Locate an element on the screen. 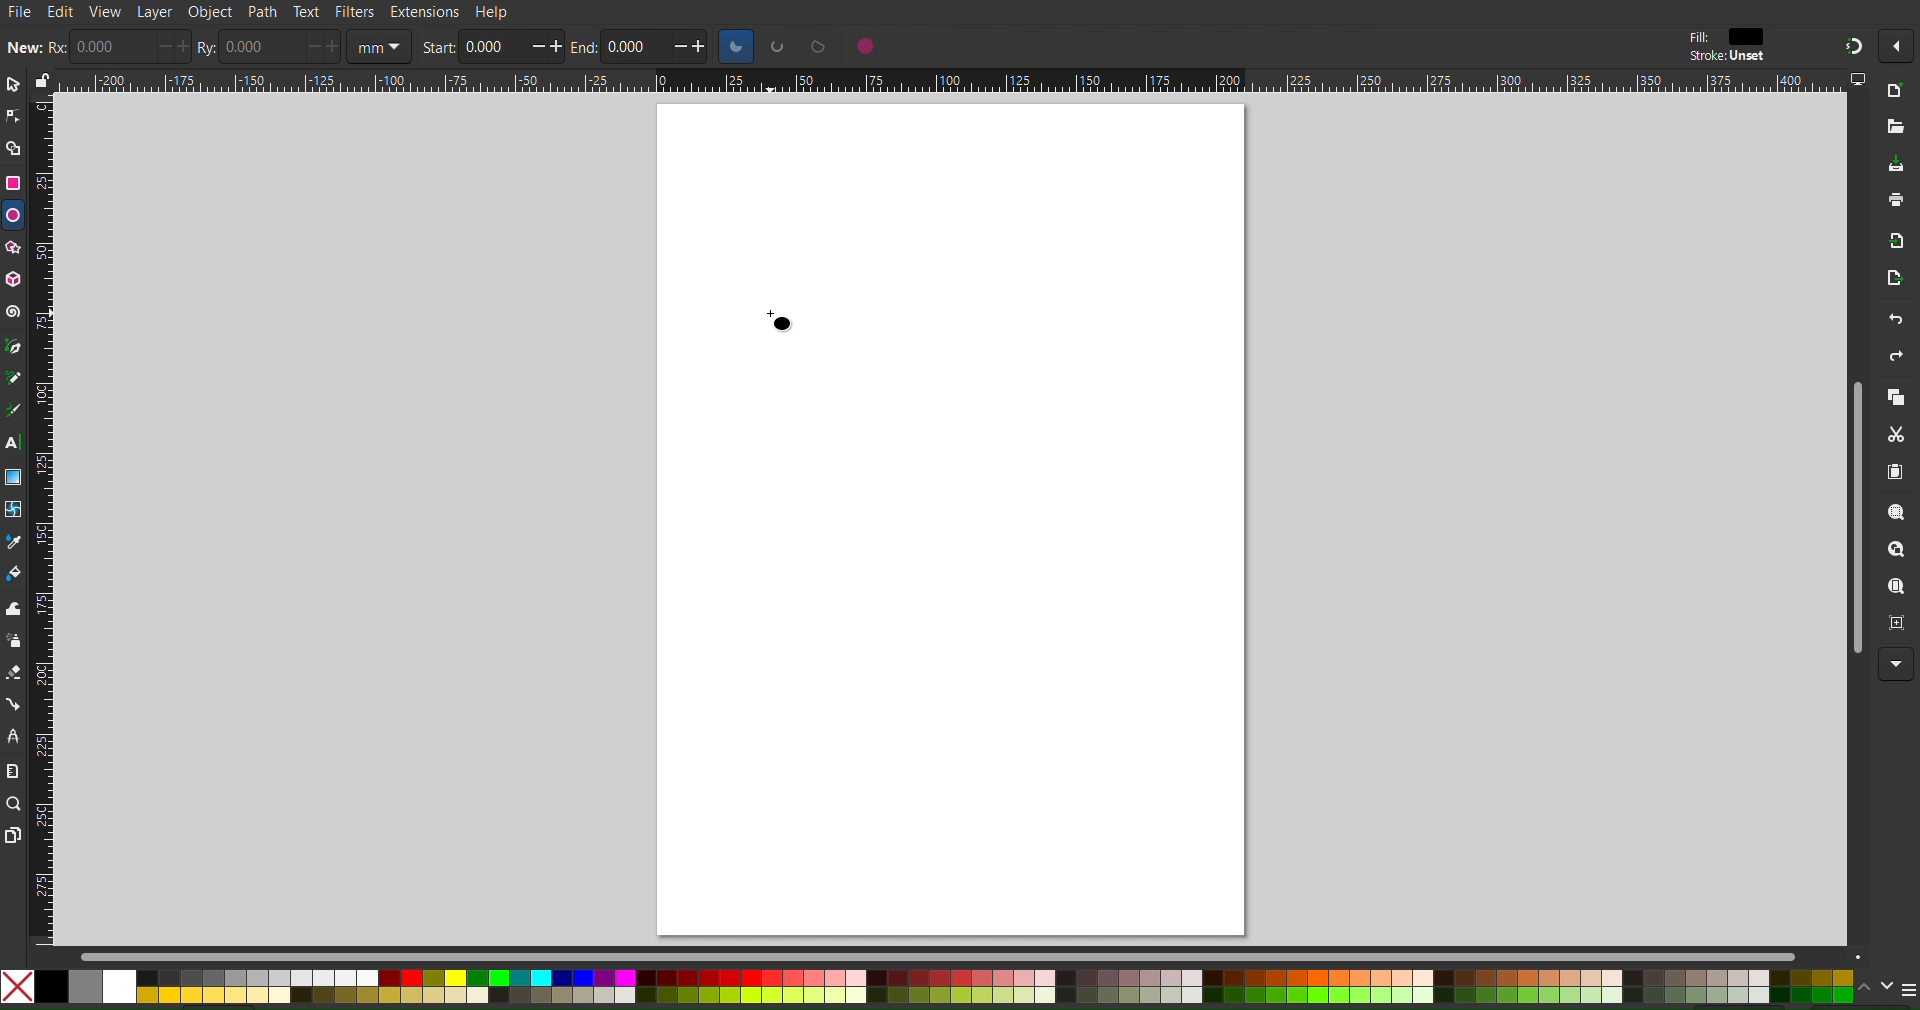 This screenshot has height=1010, width=1920. new is located at coordinates (25, 48).